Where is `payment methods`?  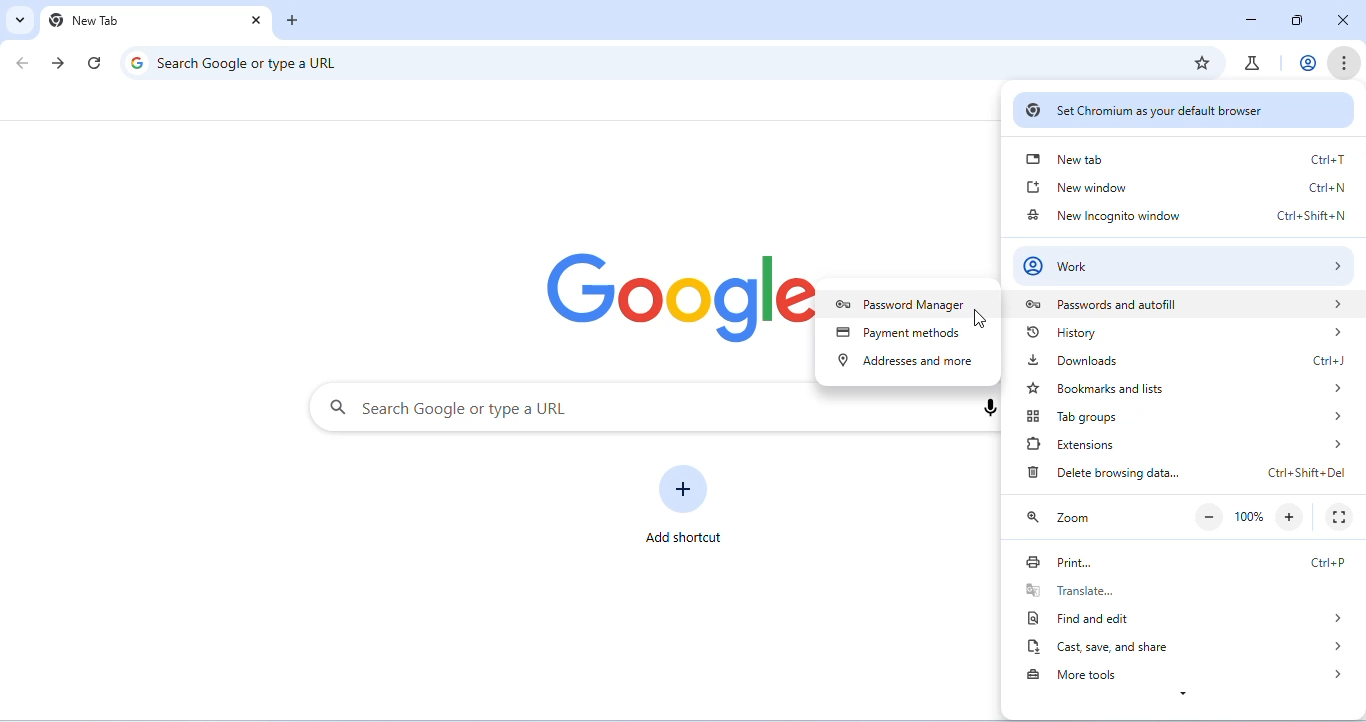 payment methods is located at coordinates (895, 334).